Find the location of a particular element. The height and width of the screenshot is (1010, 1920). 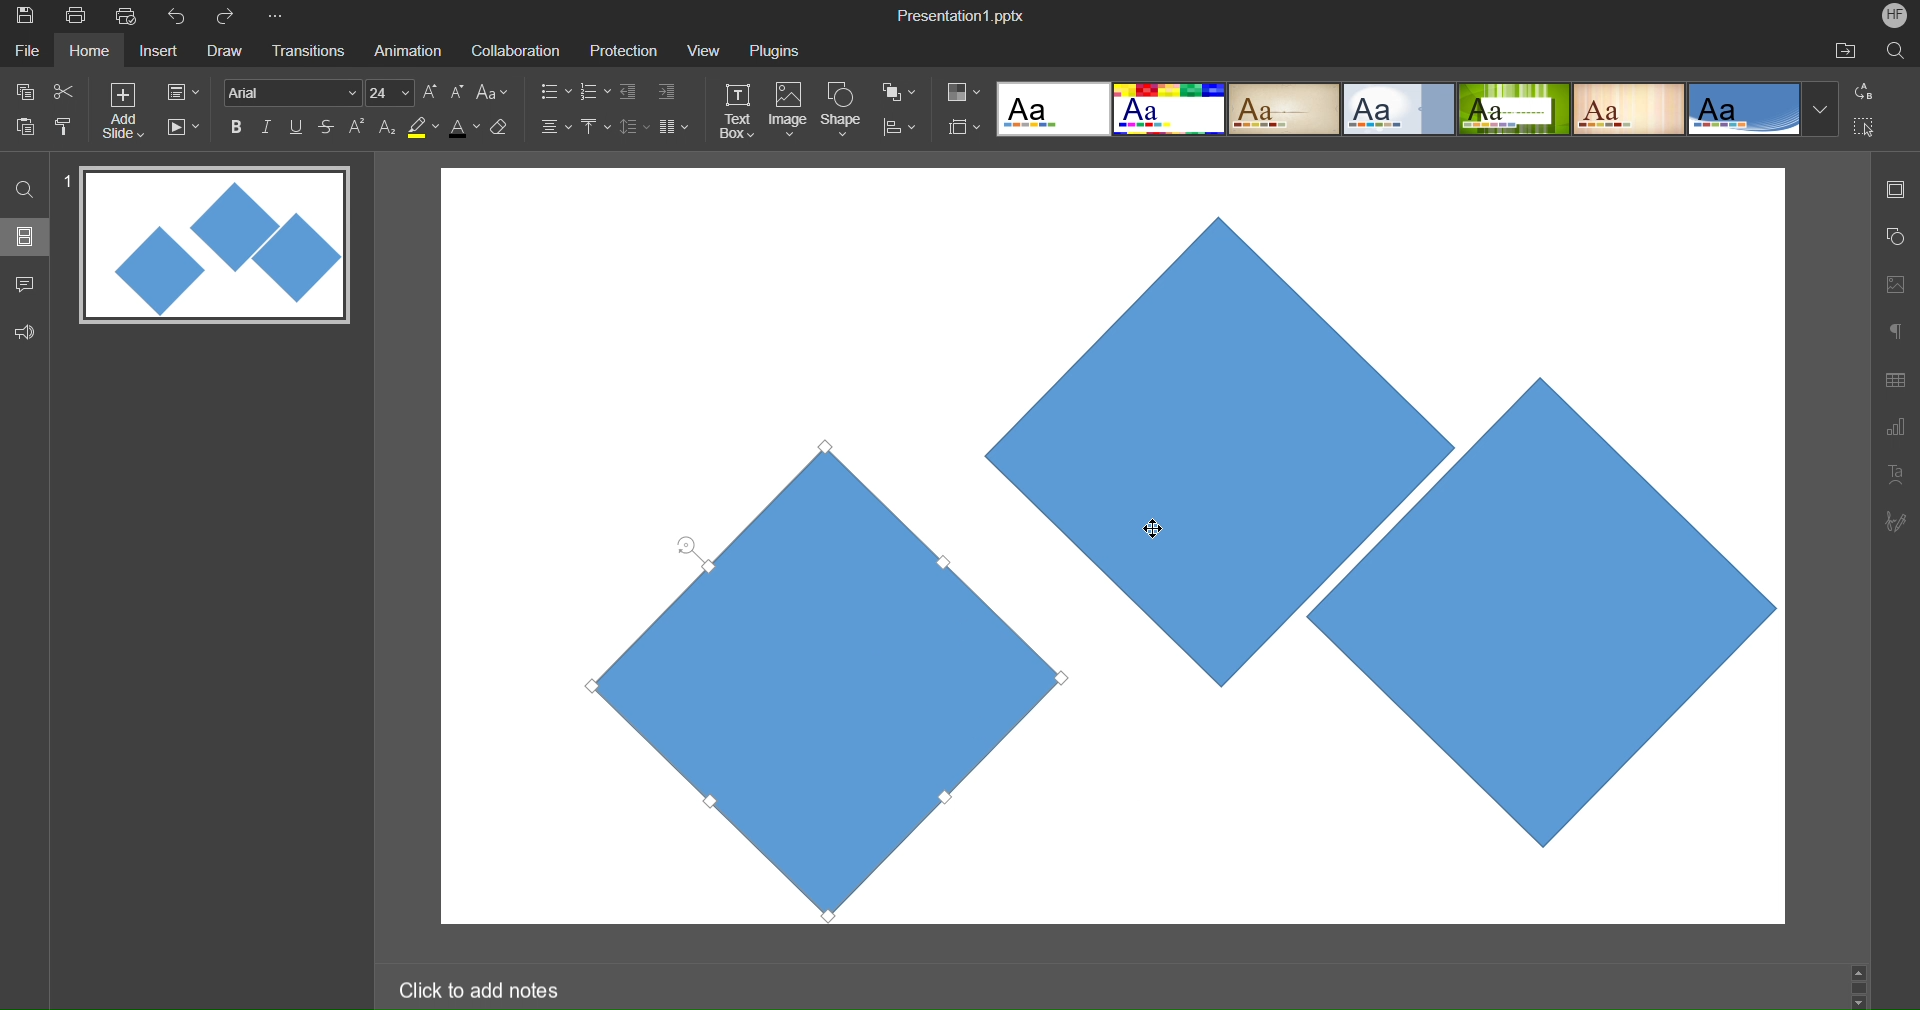

File is located at coordinates (30, 50).